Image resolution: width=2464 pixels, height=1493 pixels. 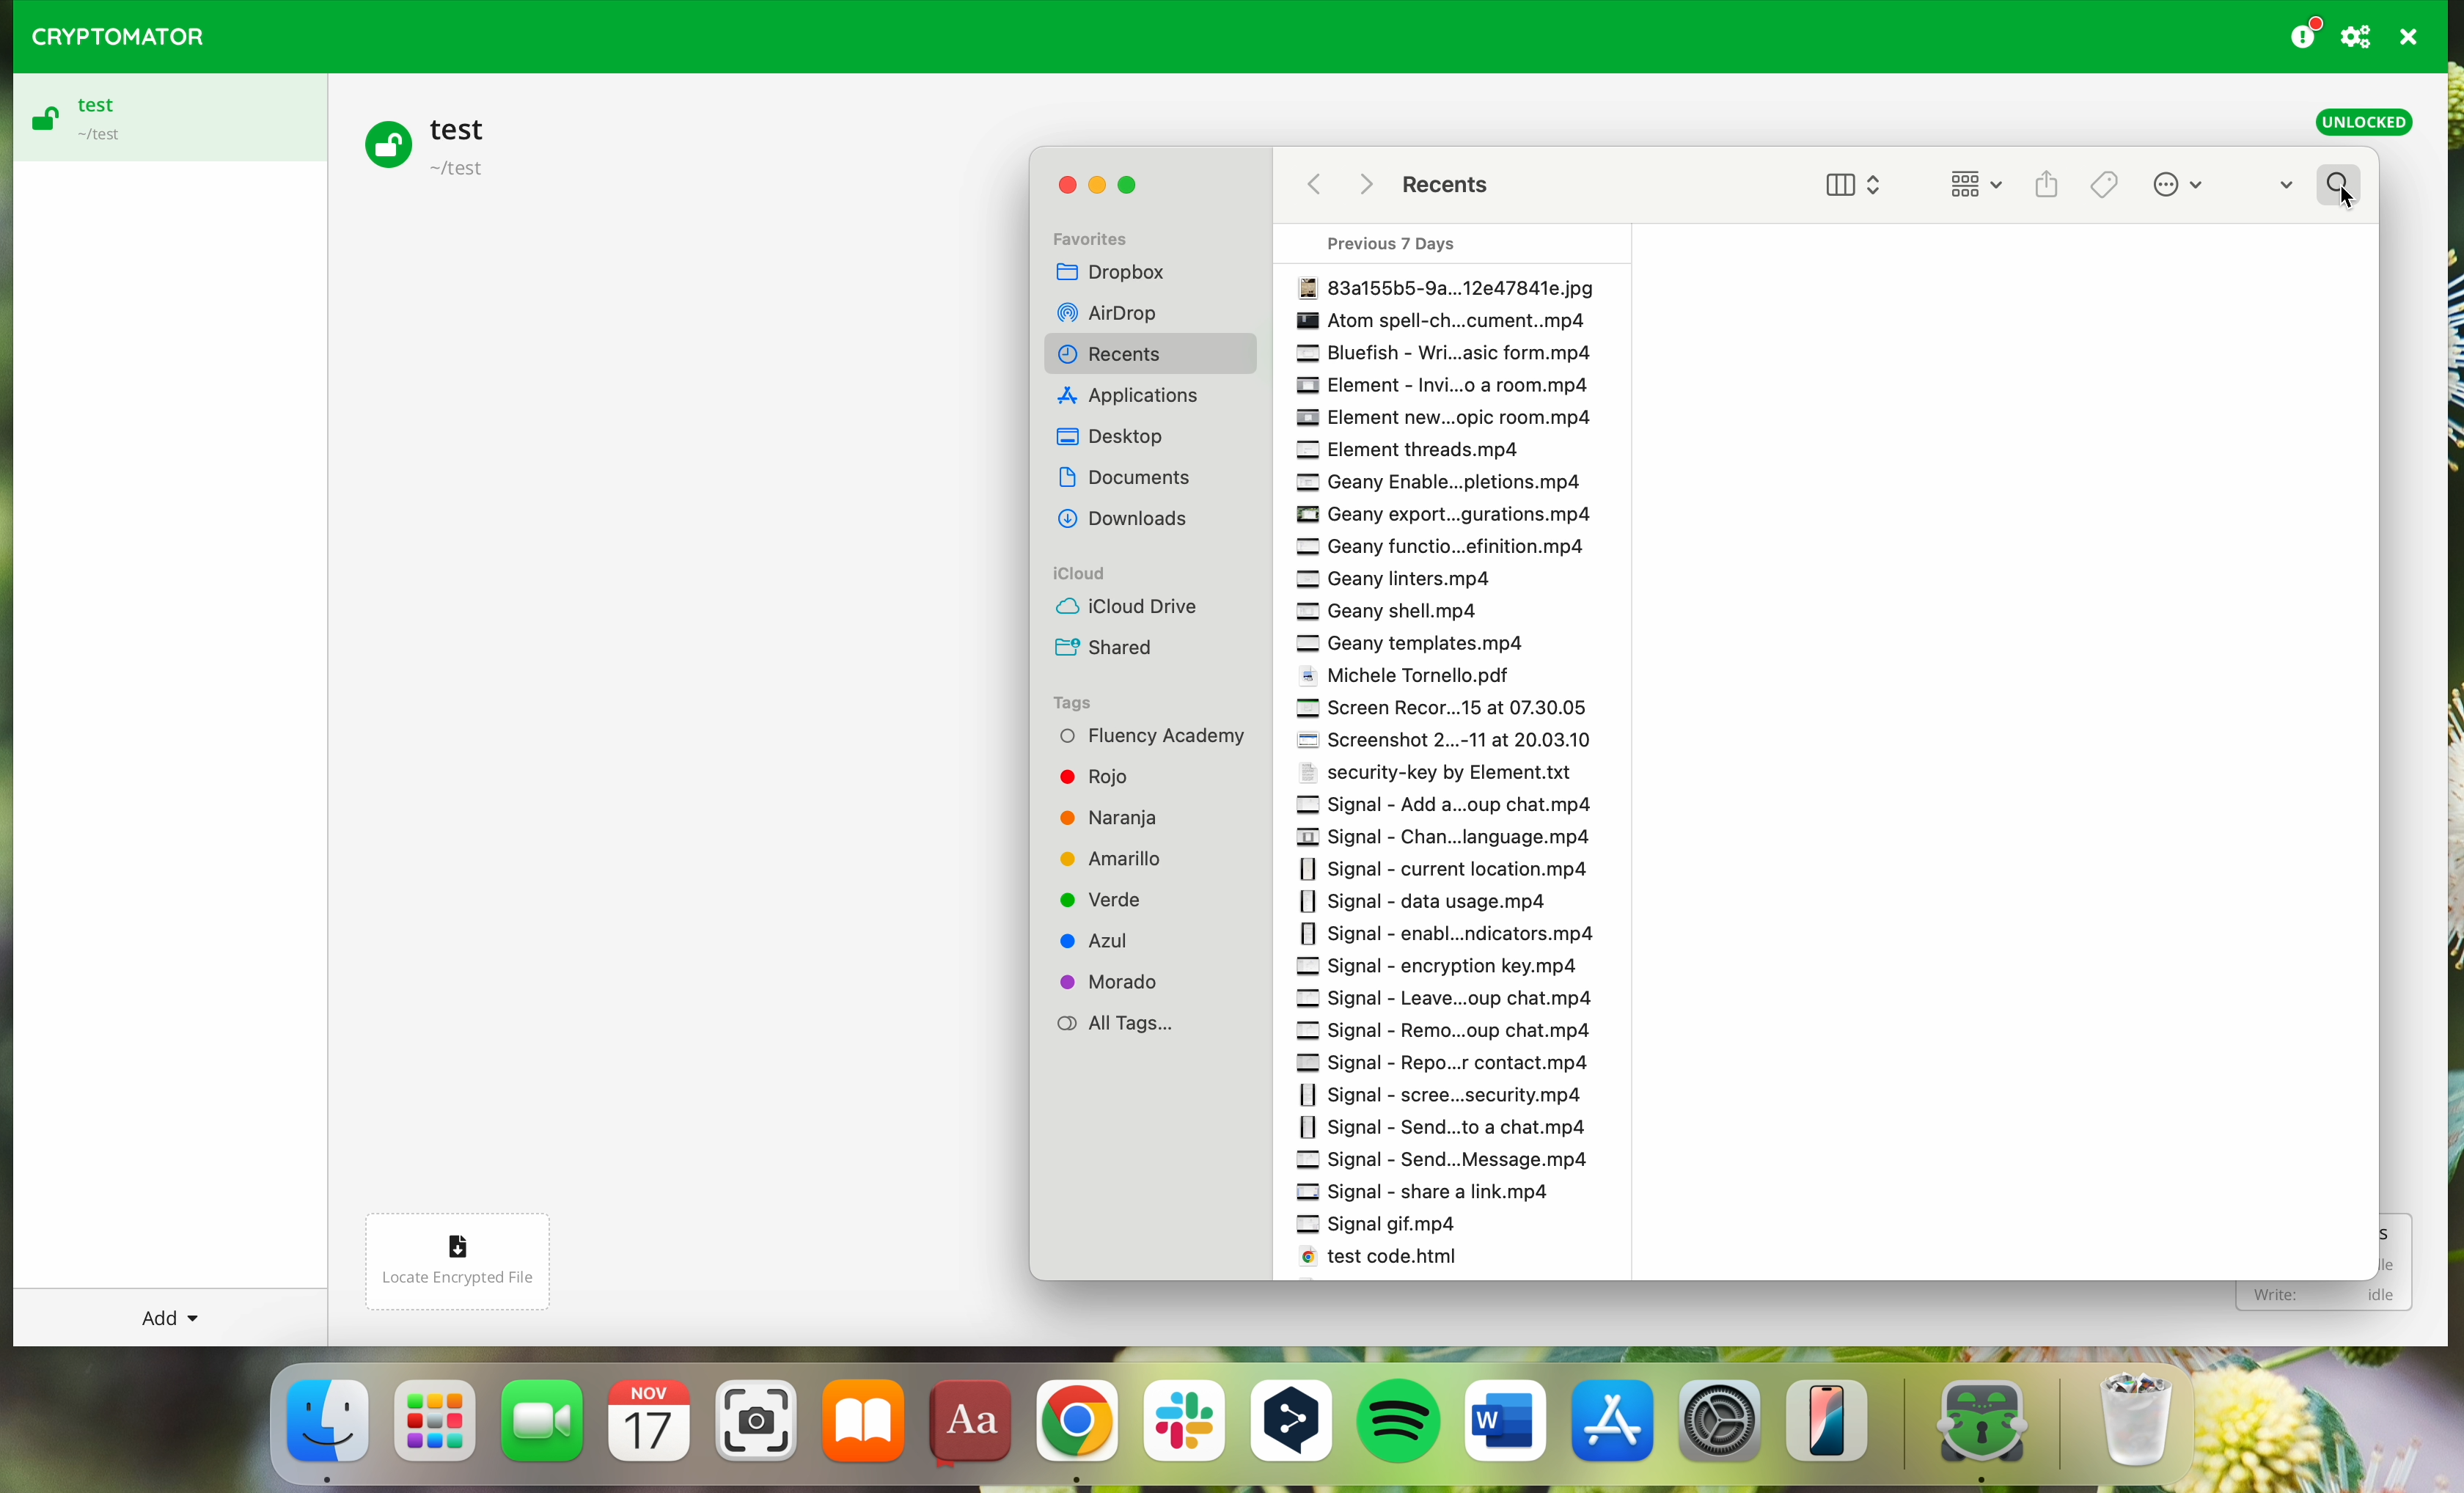 What do you see at coordinates (1434, 481) in the screenshot?
I see `Geany enable` at bounding box center [1434, 481].